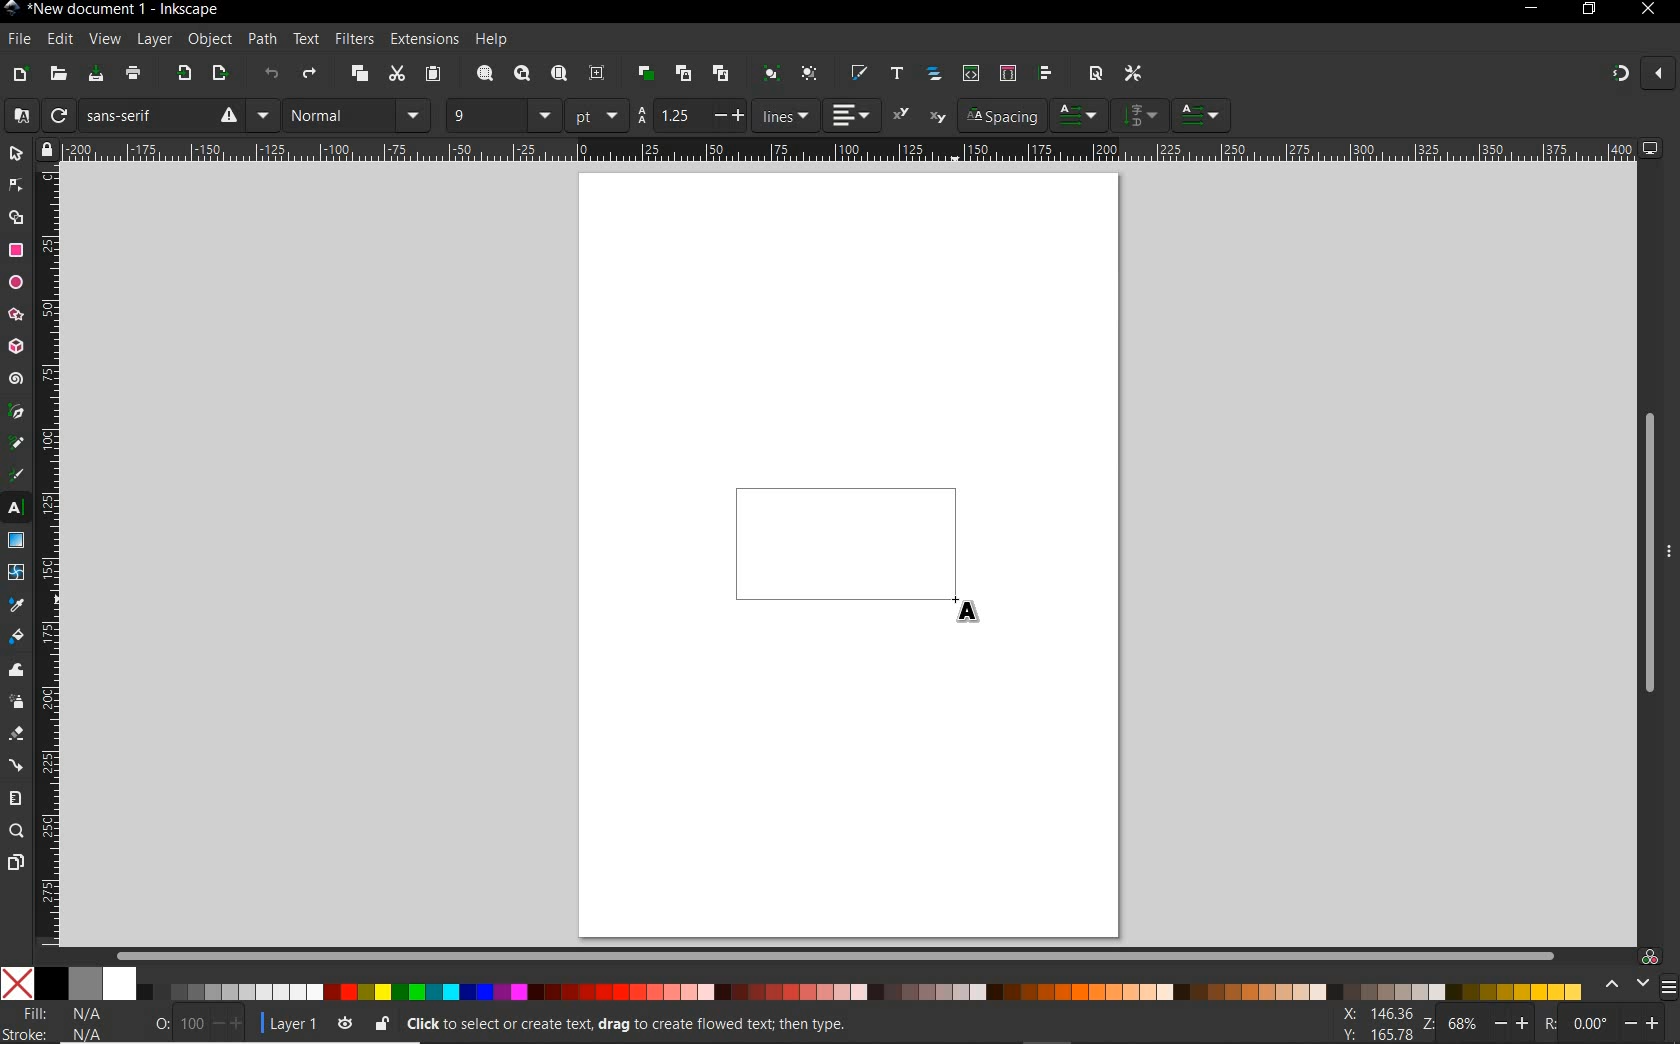  Describe the element at coordinates (1590, 1023) in the screenshot. I see `0` at that location.